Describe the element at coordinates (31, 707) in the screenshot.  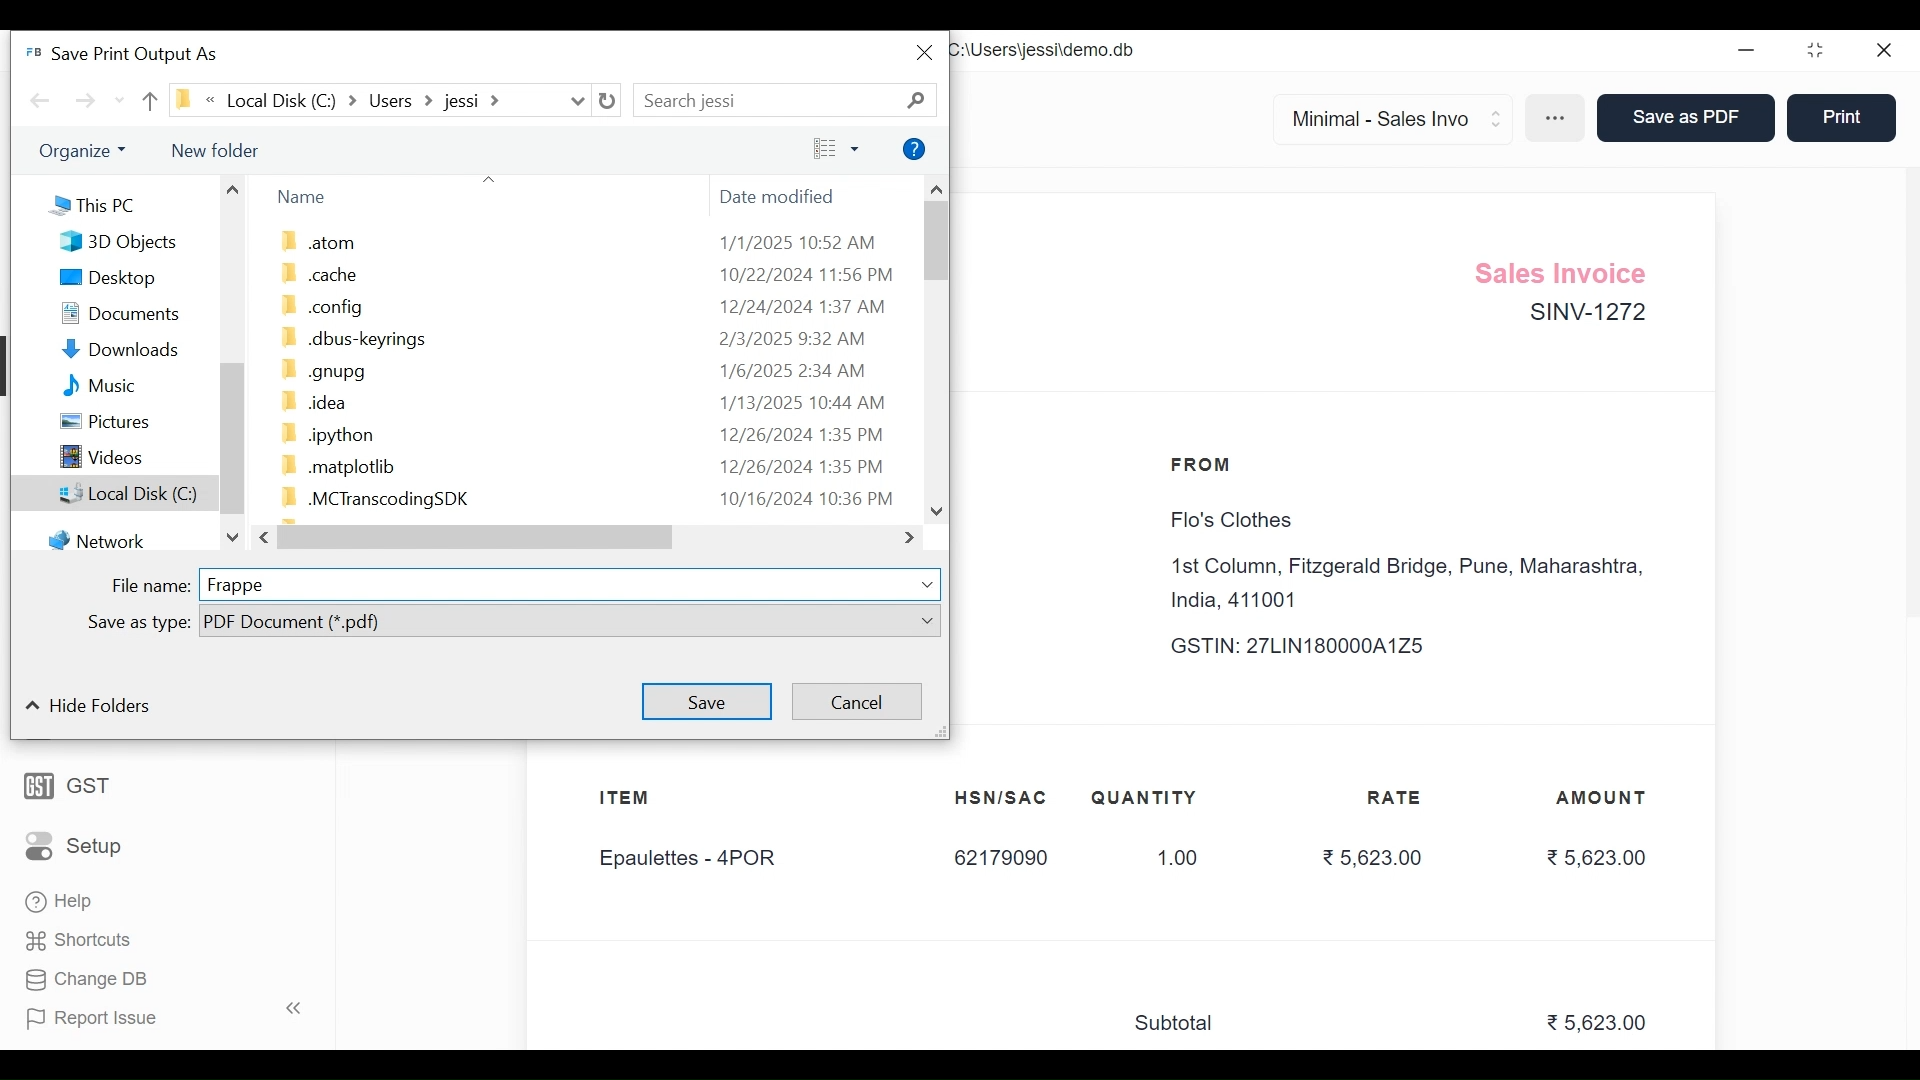
I see `Collapse` at that location.